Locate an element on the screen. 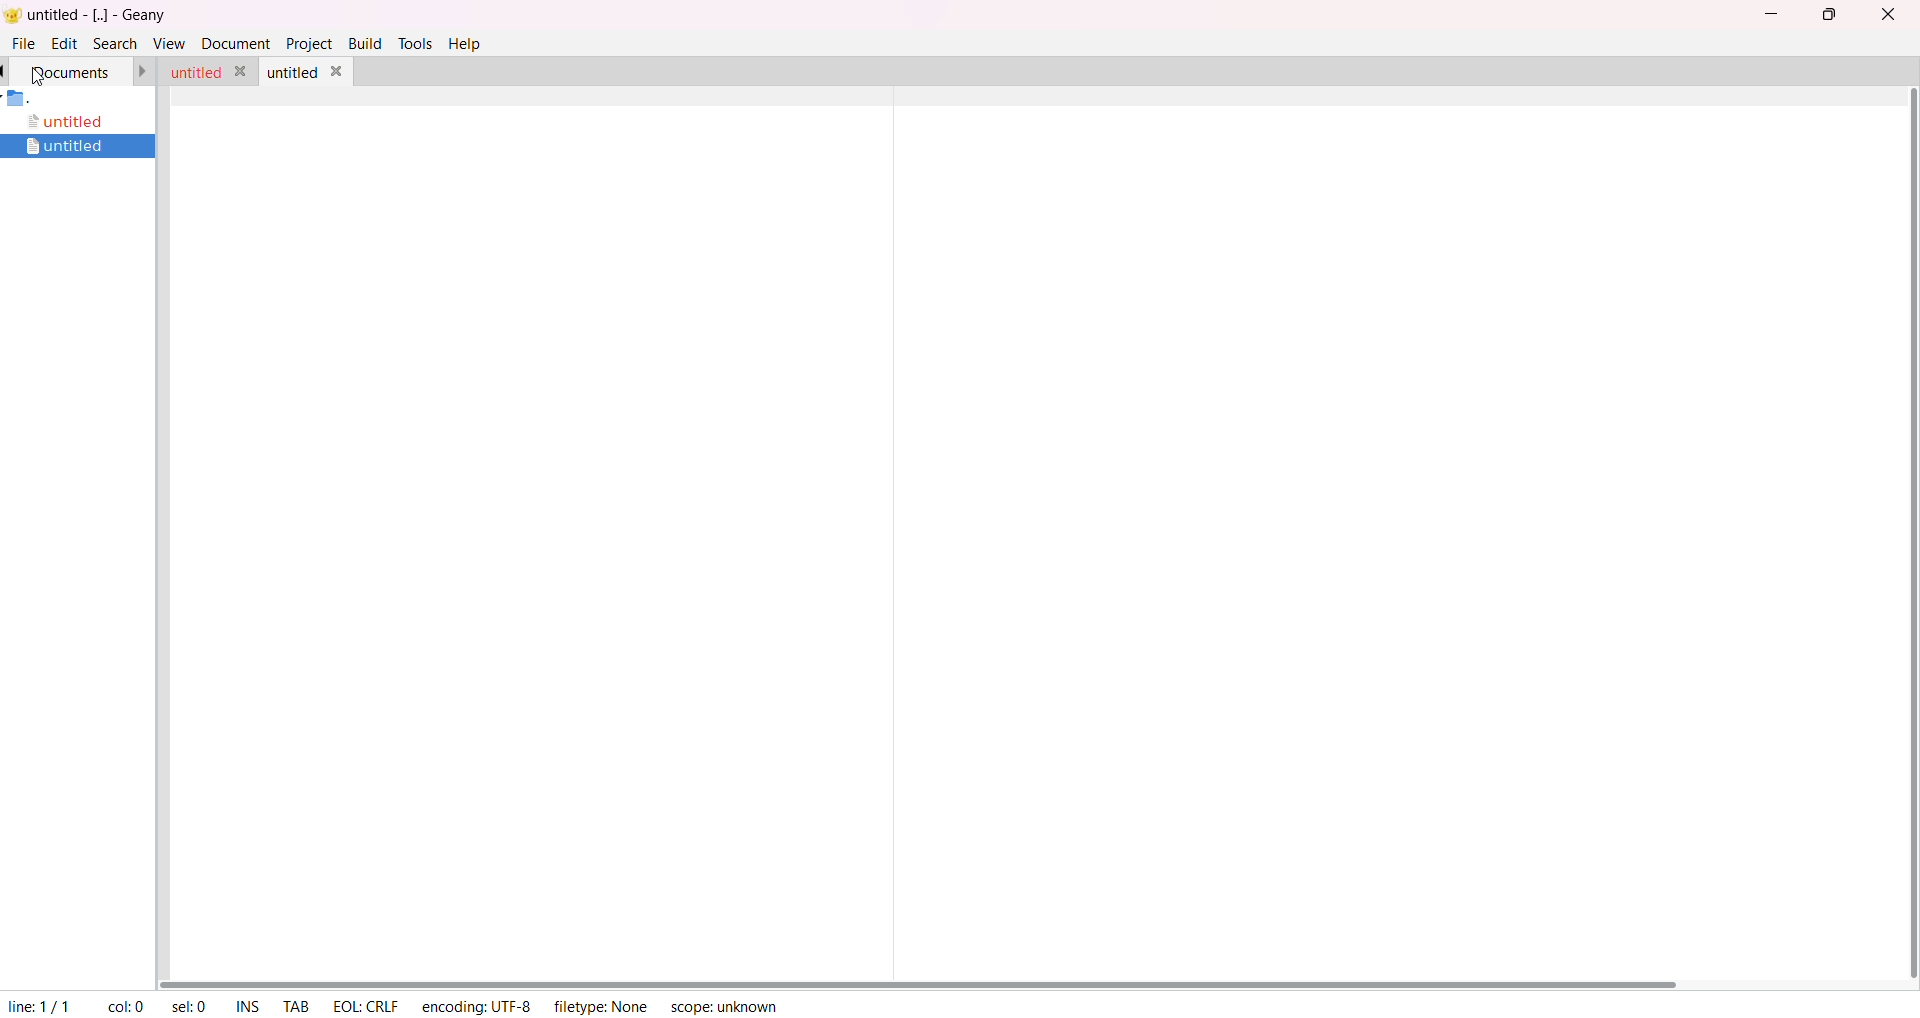 This screenshot has width=1920, height=1018. filetype: None is located at coordinates (597, 1006).